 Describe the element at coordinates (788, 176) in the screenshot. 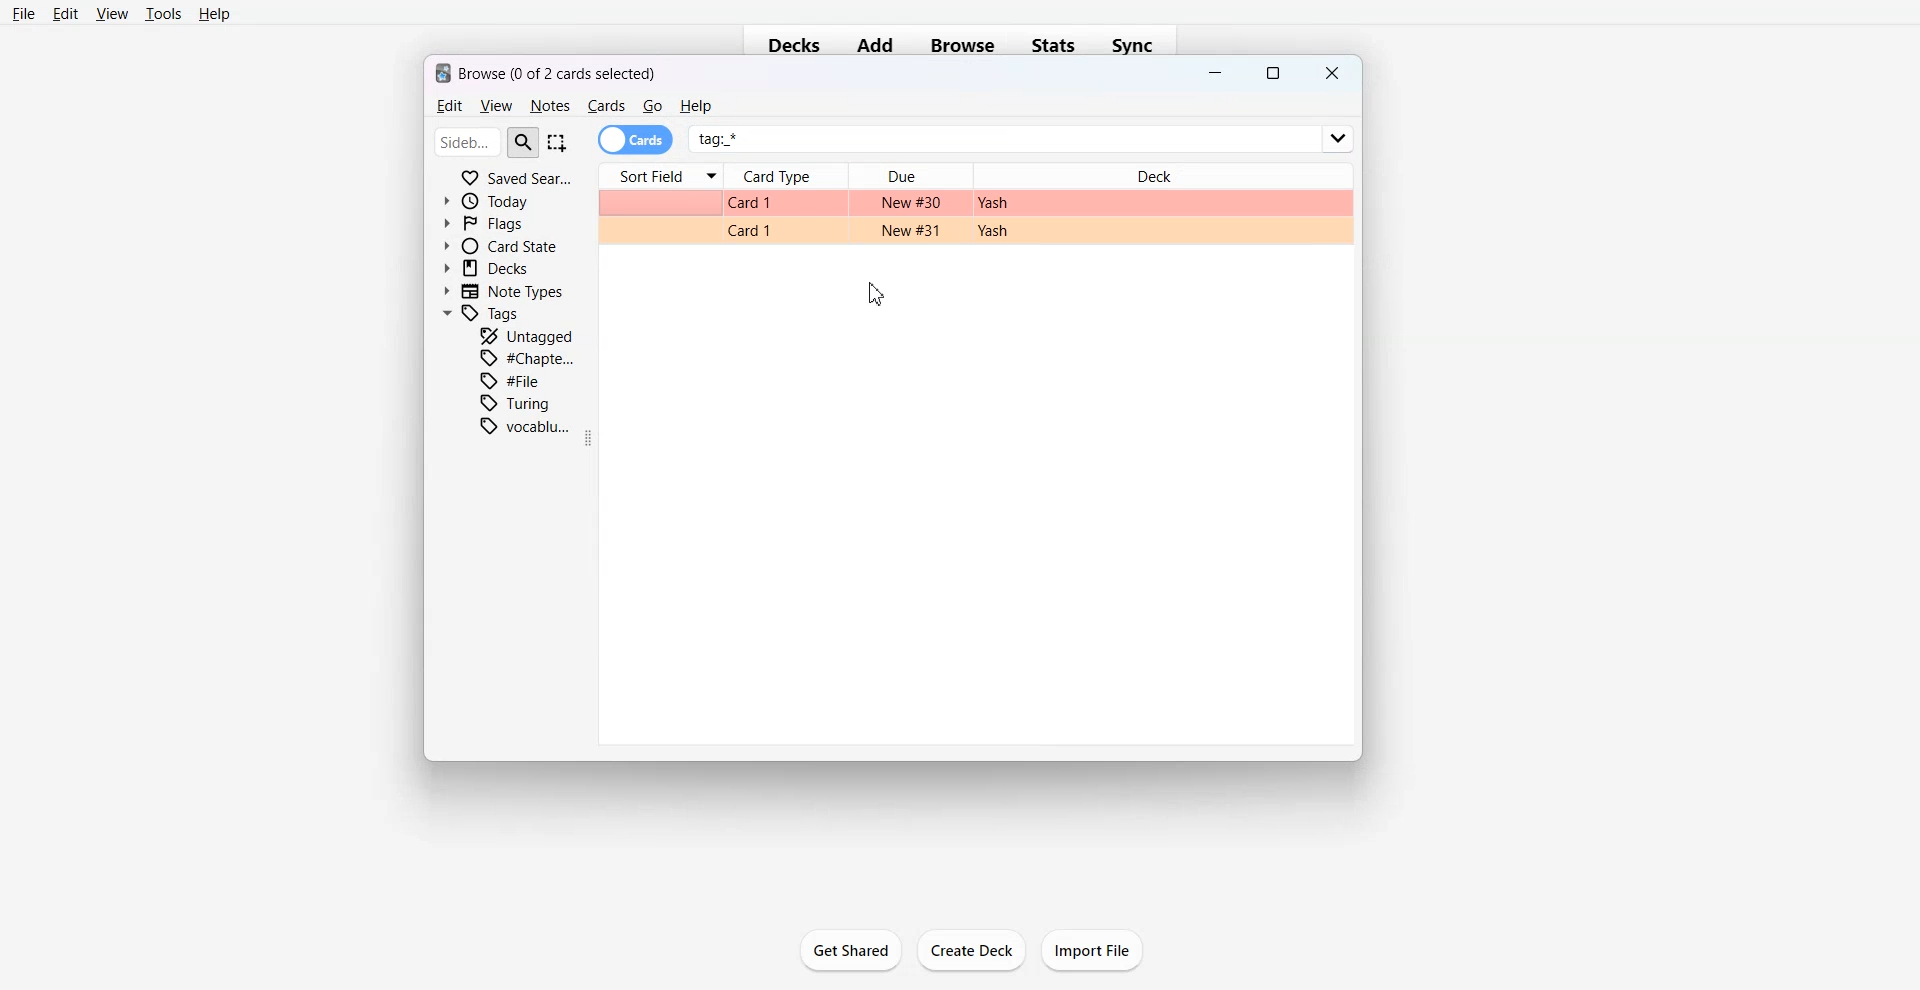

I see `Card Type` at that location.